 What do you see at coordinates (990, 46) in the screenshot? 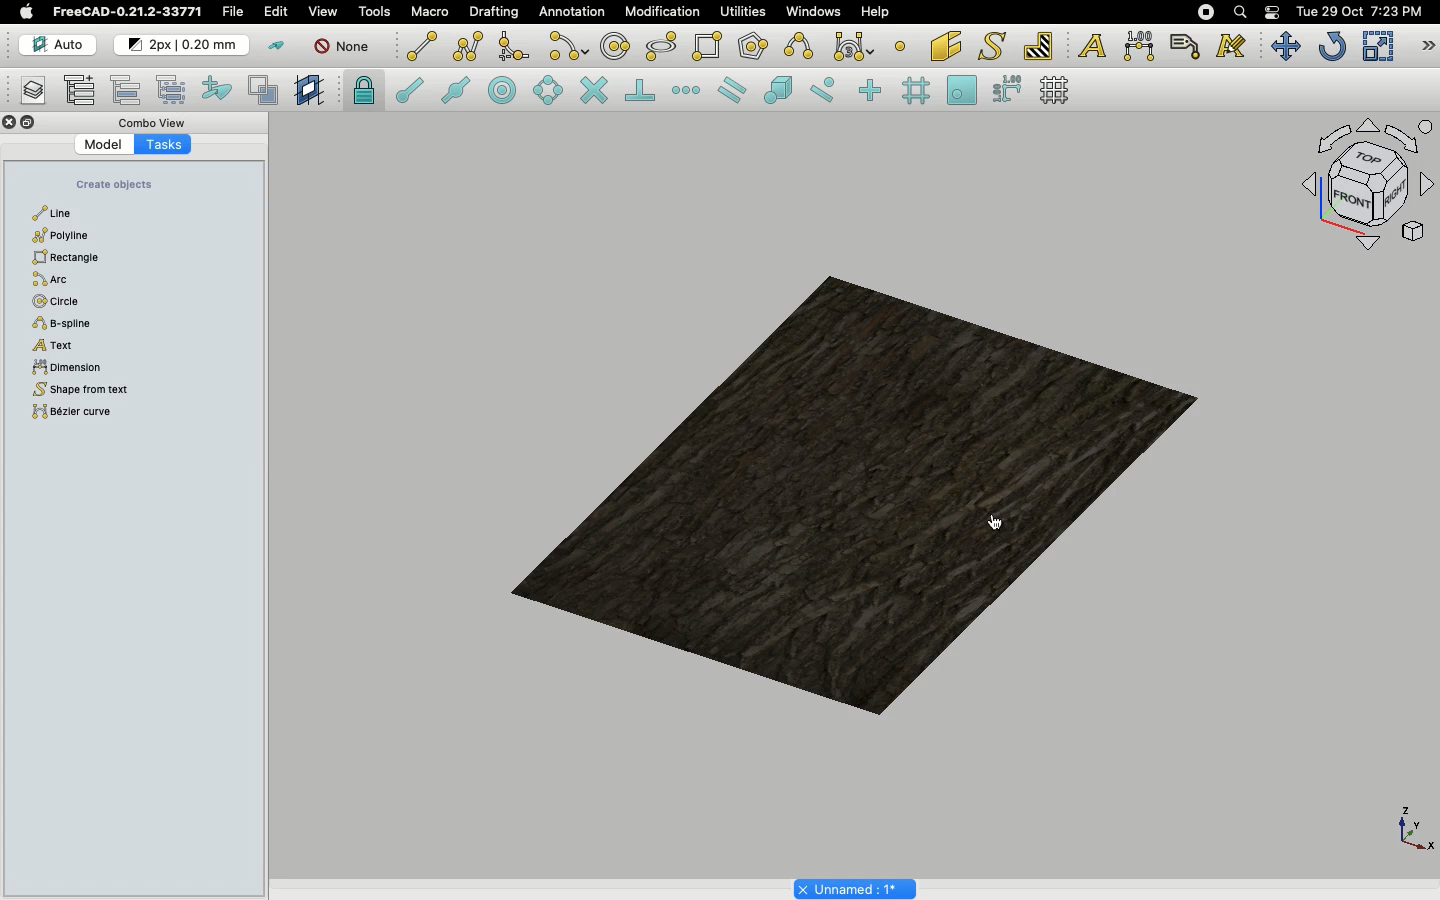
I see `Shape from text` at bounding box center [990, 46].